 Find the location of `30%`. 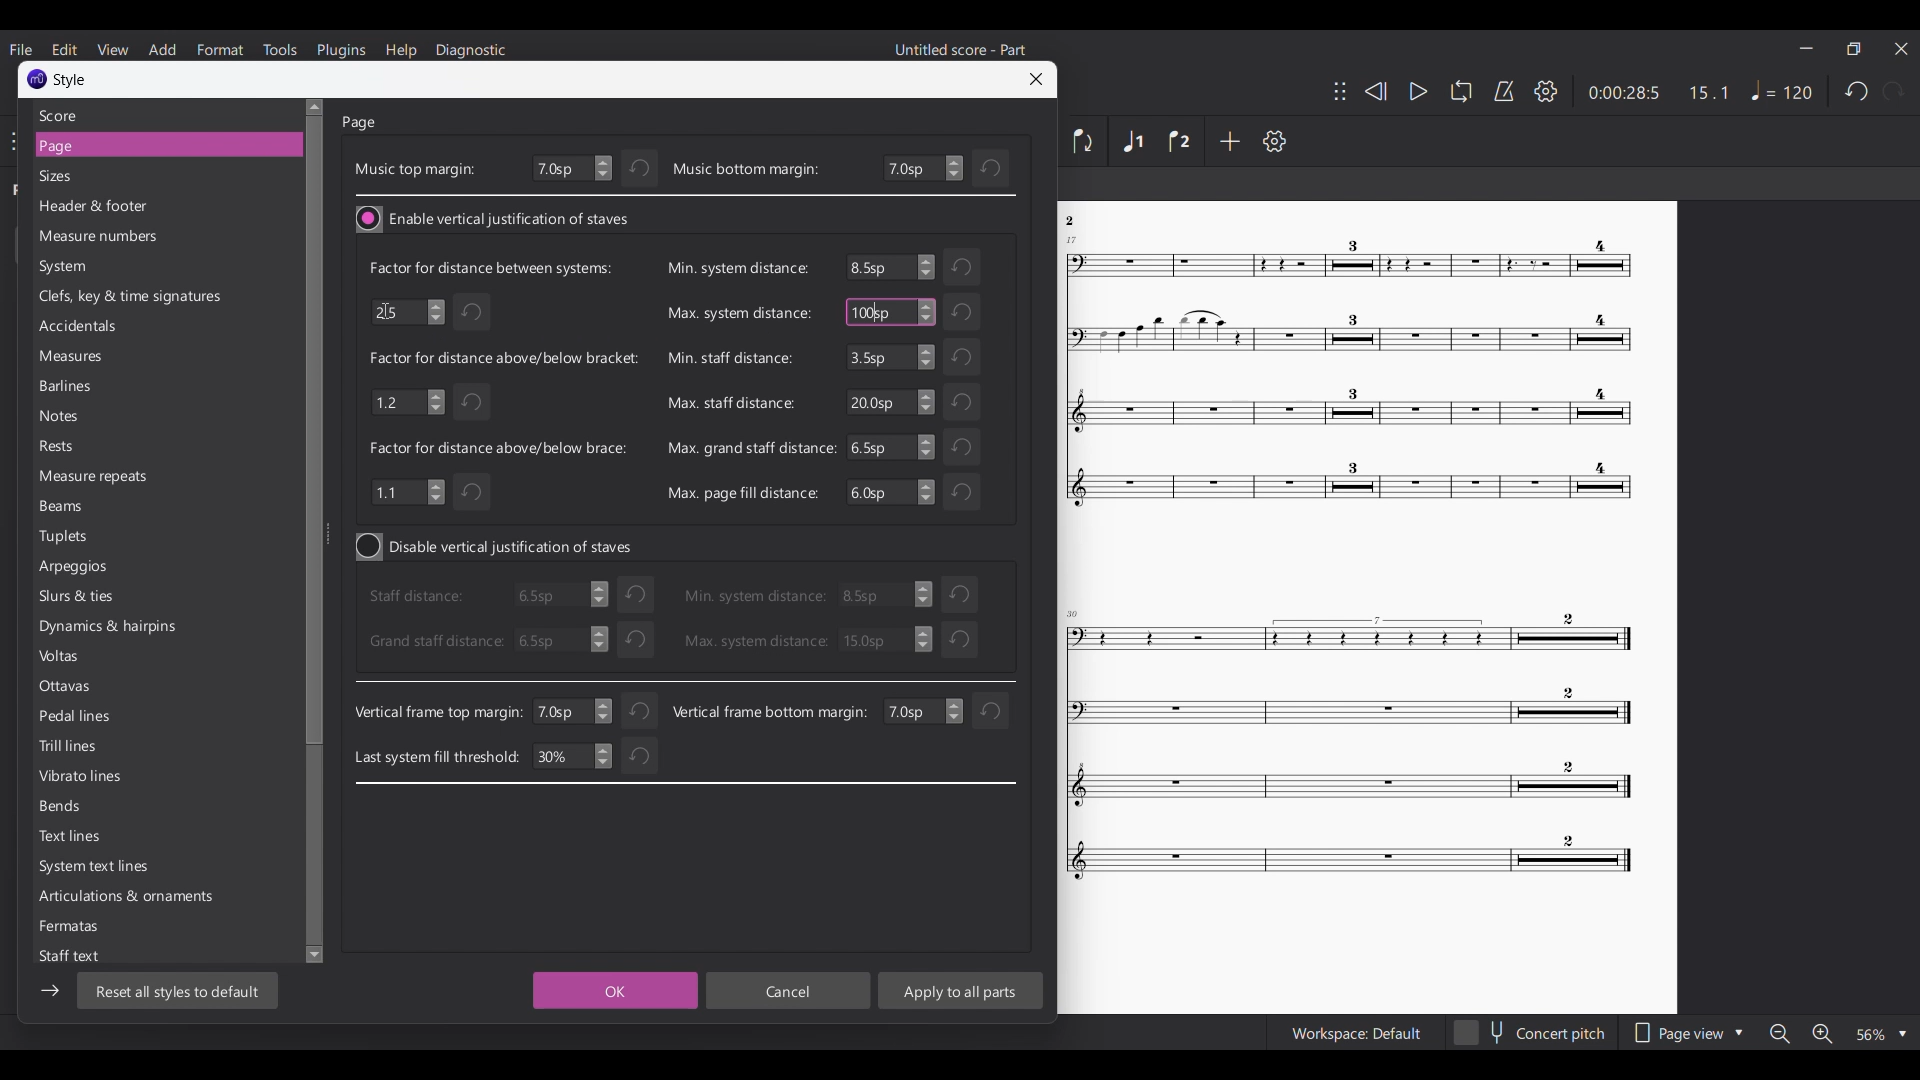

30% is located at coordinates (571, 758).